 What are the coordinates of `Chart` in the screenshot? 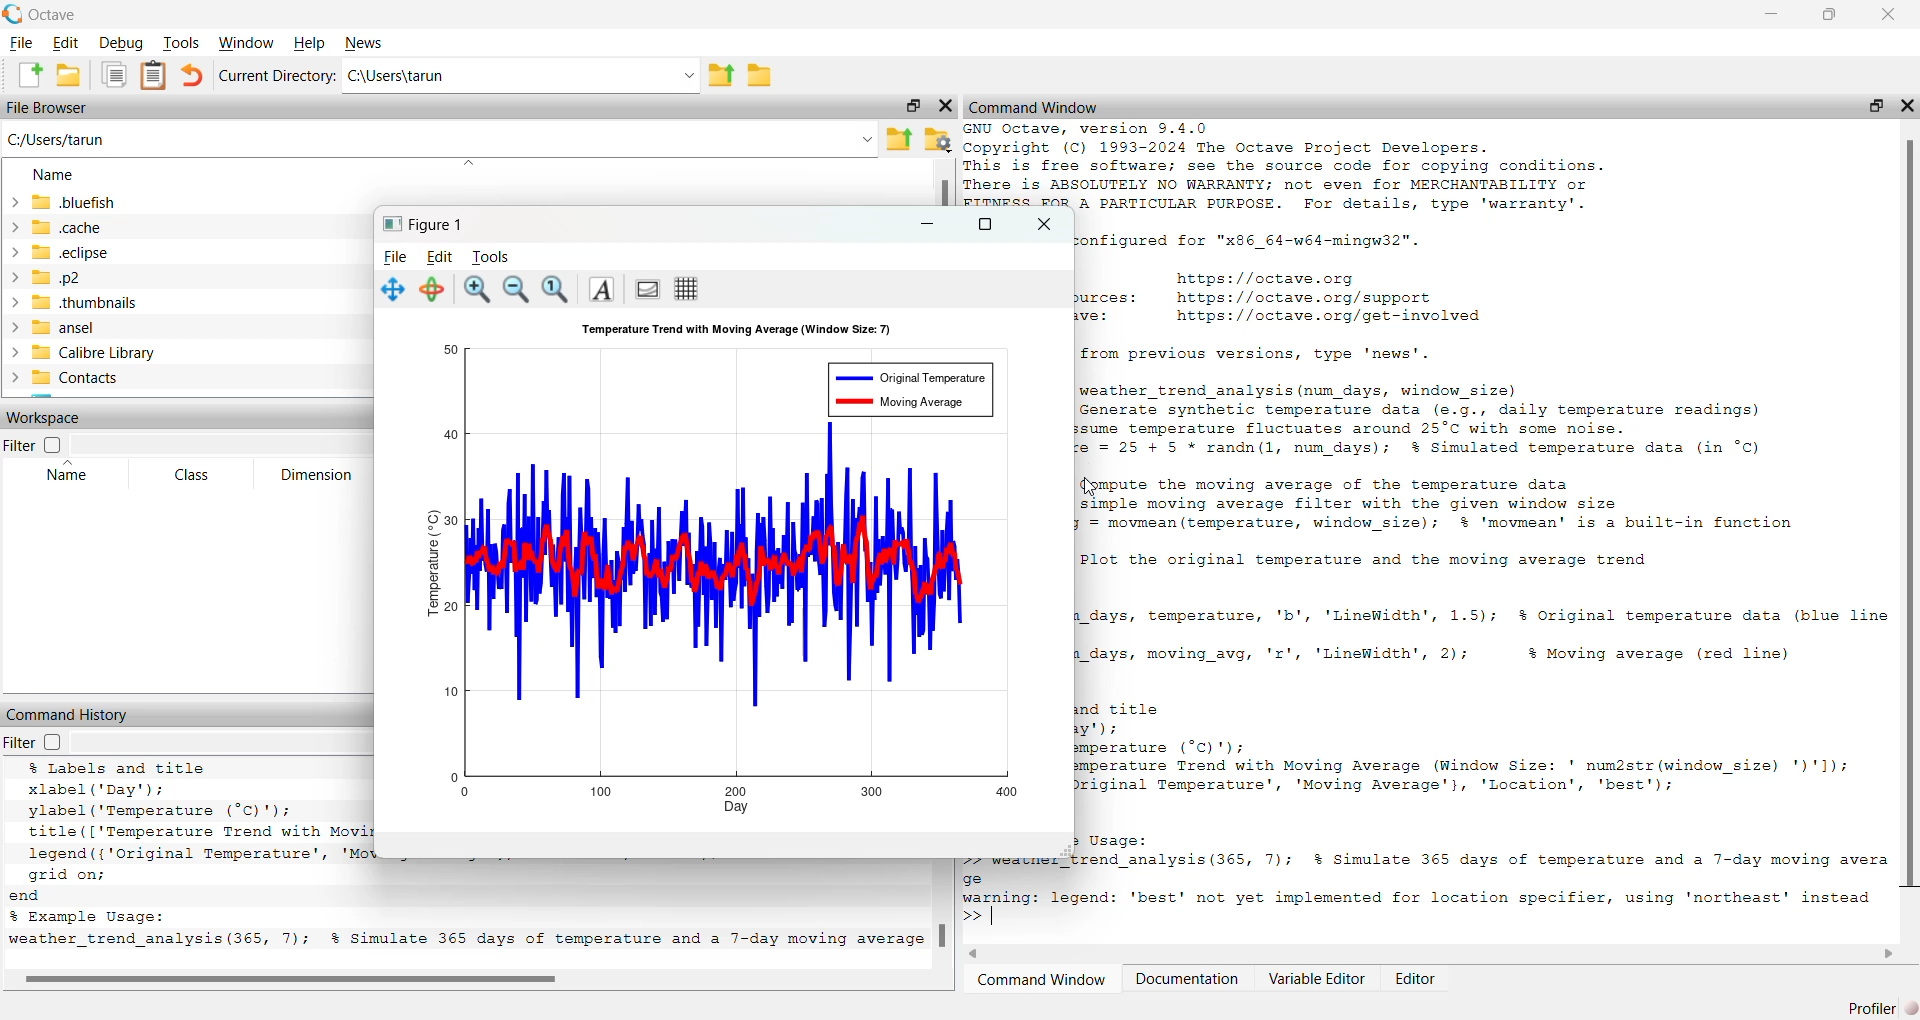 It's located at (727, 568).